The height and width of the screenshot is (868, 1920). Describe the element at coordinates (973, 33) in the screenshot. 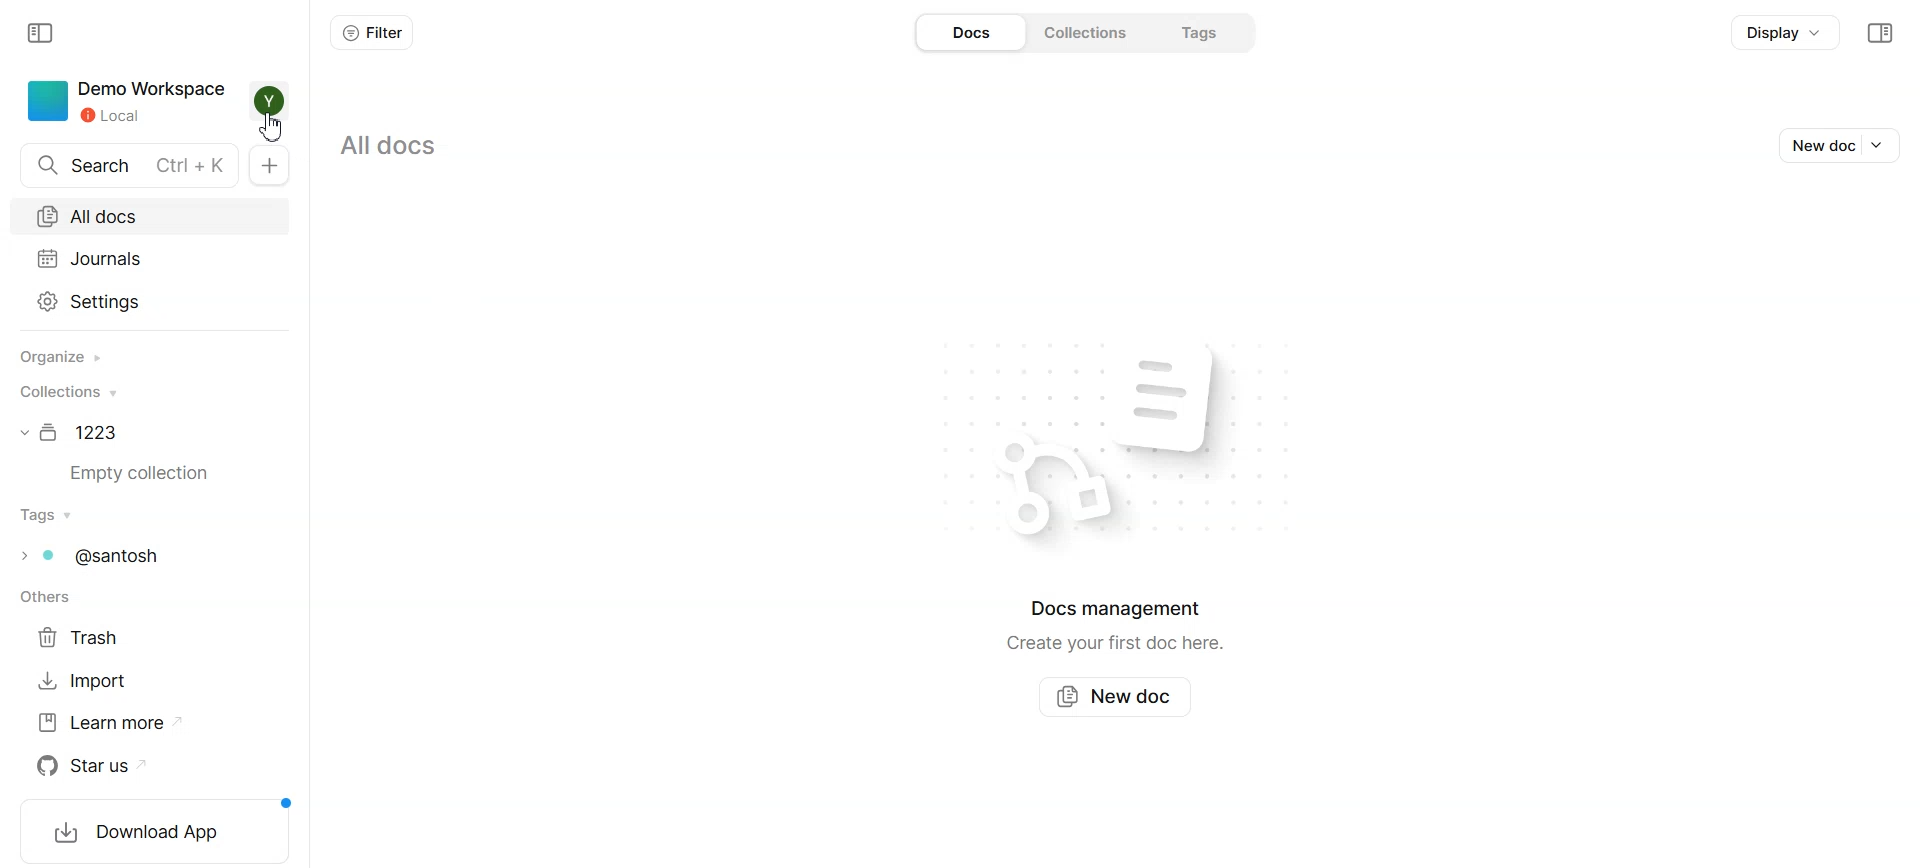

I see `Docs` at that location.